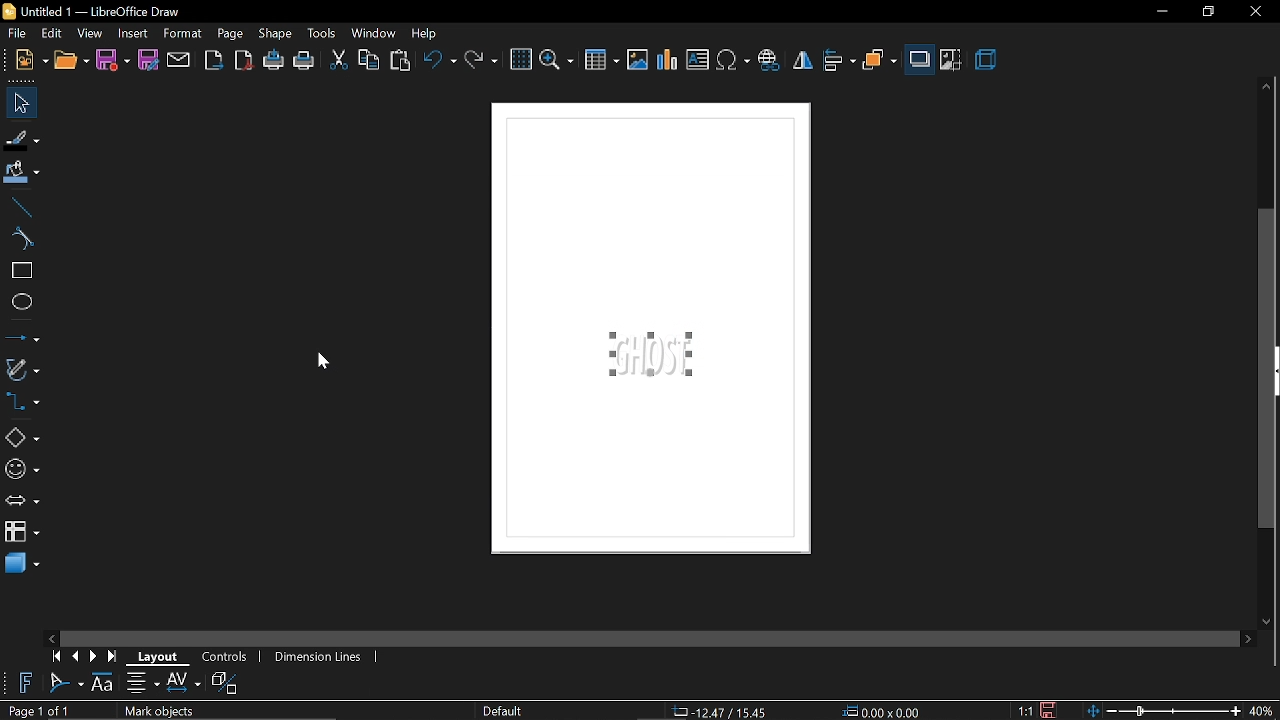 This screenshot has height=720, width=1280. What do you see at coordinates (322, 34) in the screenshot?
I see `tools` at bounding box center [322, 34].